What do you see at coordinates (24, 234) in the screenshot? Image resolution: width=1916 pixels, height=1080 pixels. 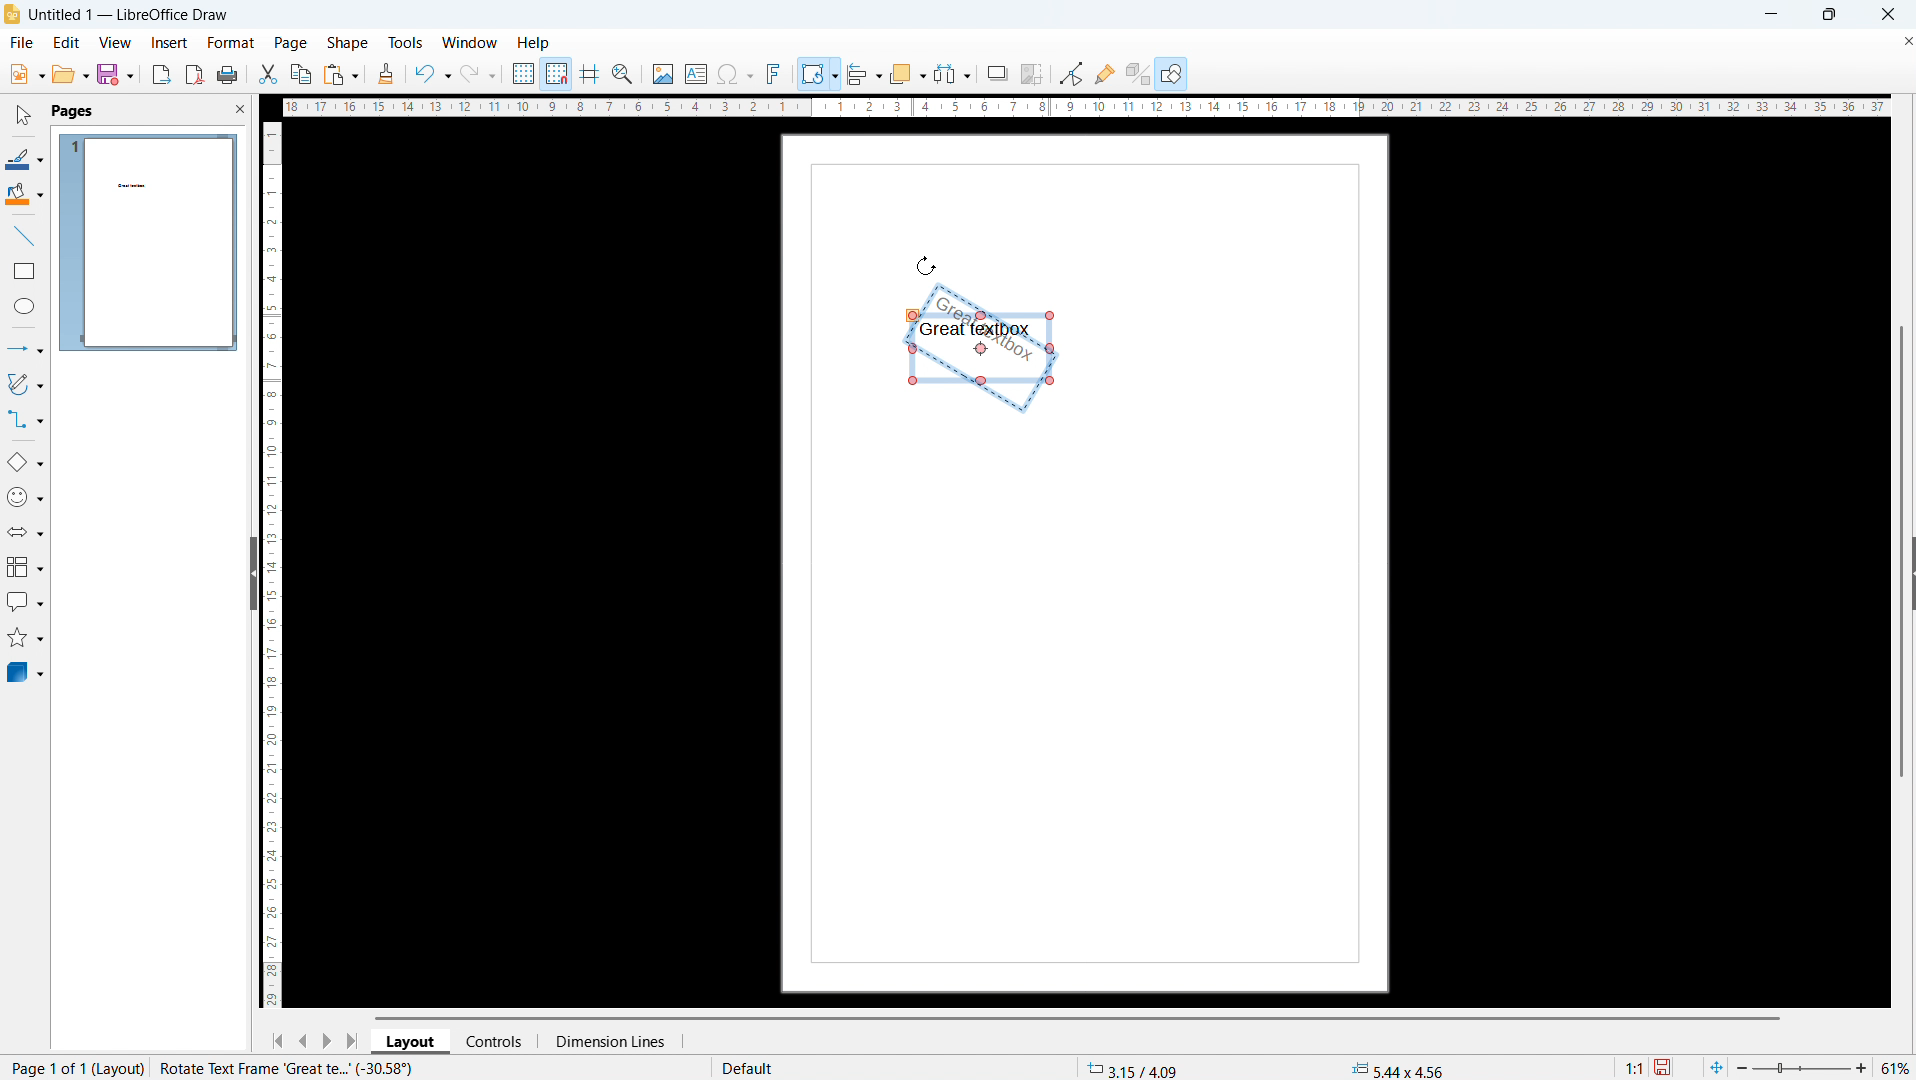 I see `line tool` at bounding box center [24, 234].